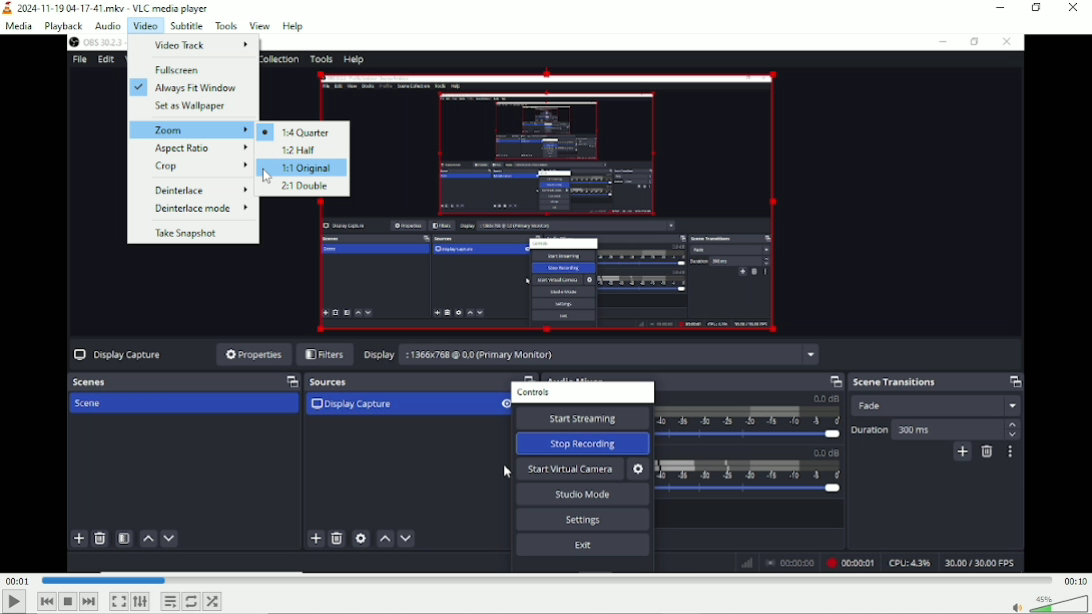 Image resolution: width=1092 pixels, height=614 pixels. Describe the element at coordinates (1038, 8) in the screenshot. I see `restore down` at that location.